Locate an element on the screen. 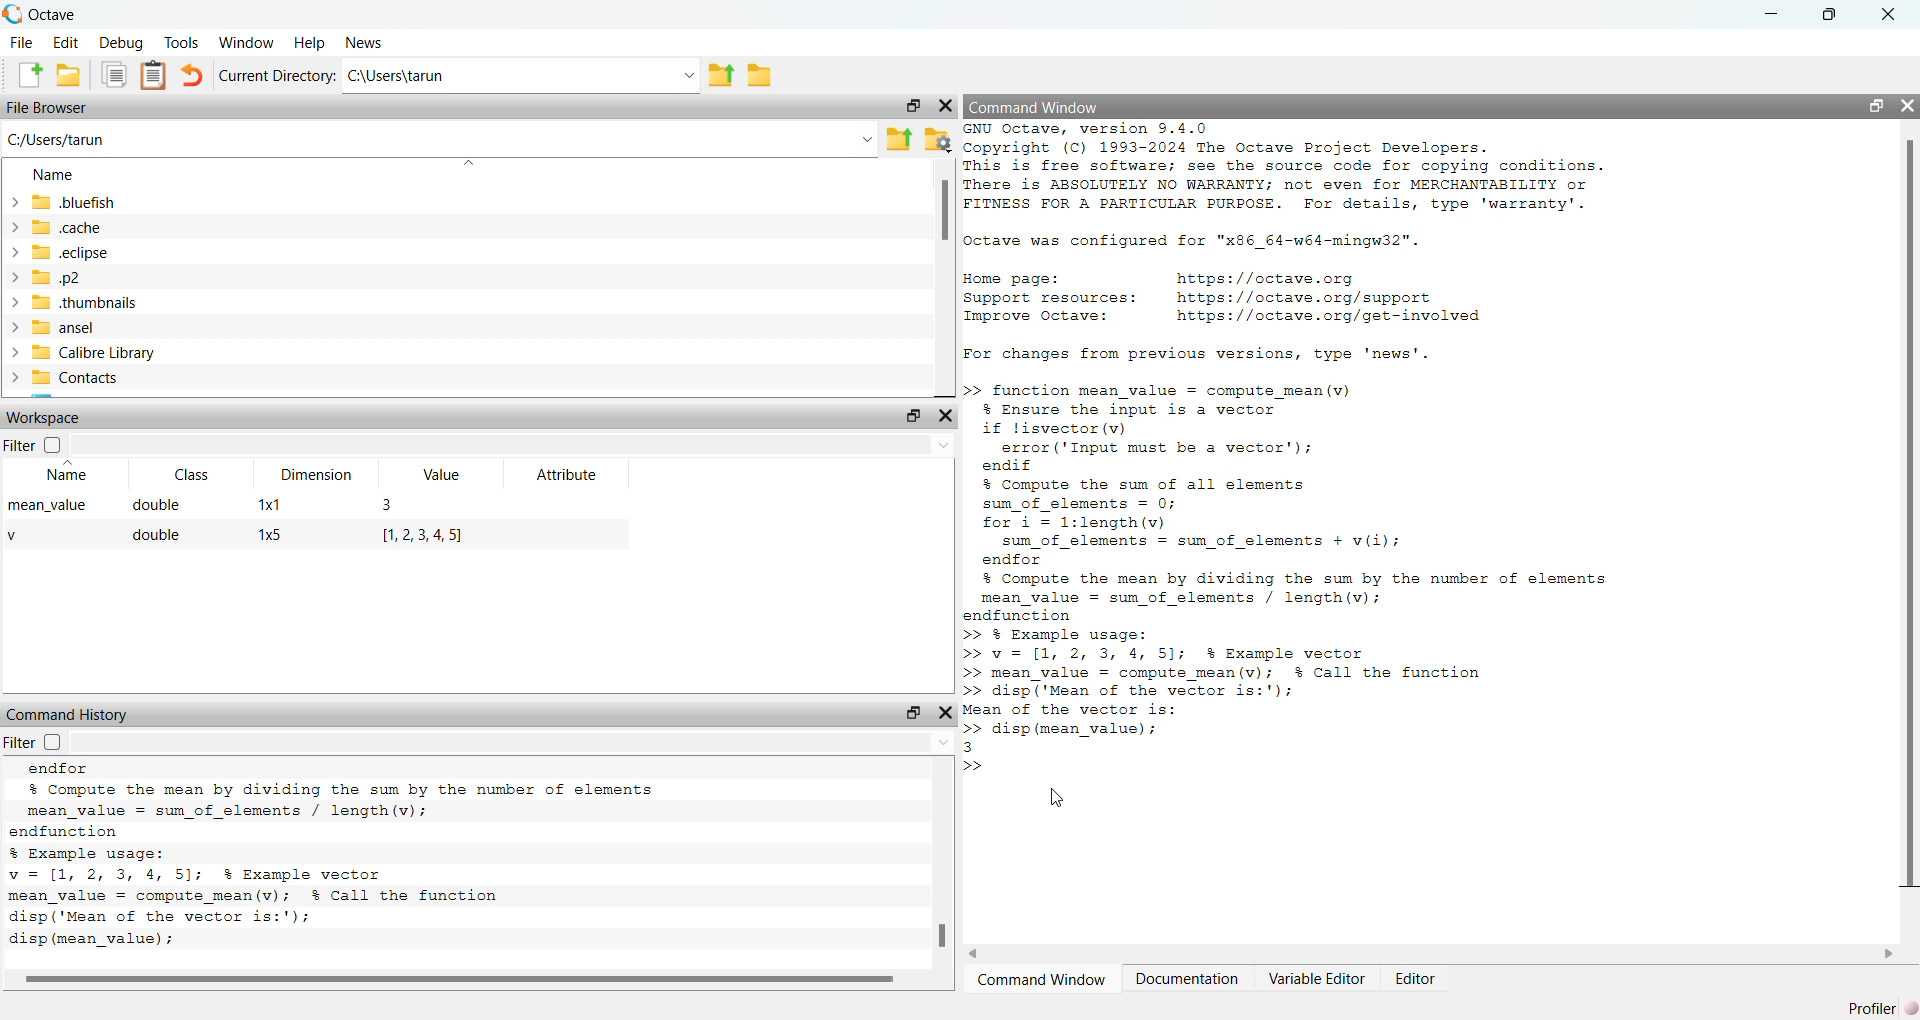 This screenshot has height=1020, width=1920. open in separate window is located at coordinates (915, 415).